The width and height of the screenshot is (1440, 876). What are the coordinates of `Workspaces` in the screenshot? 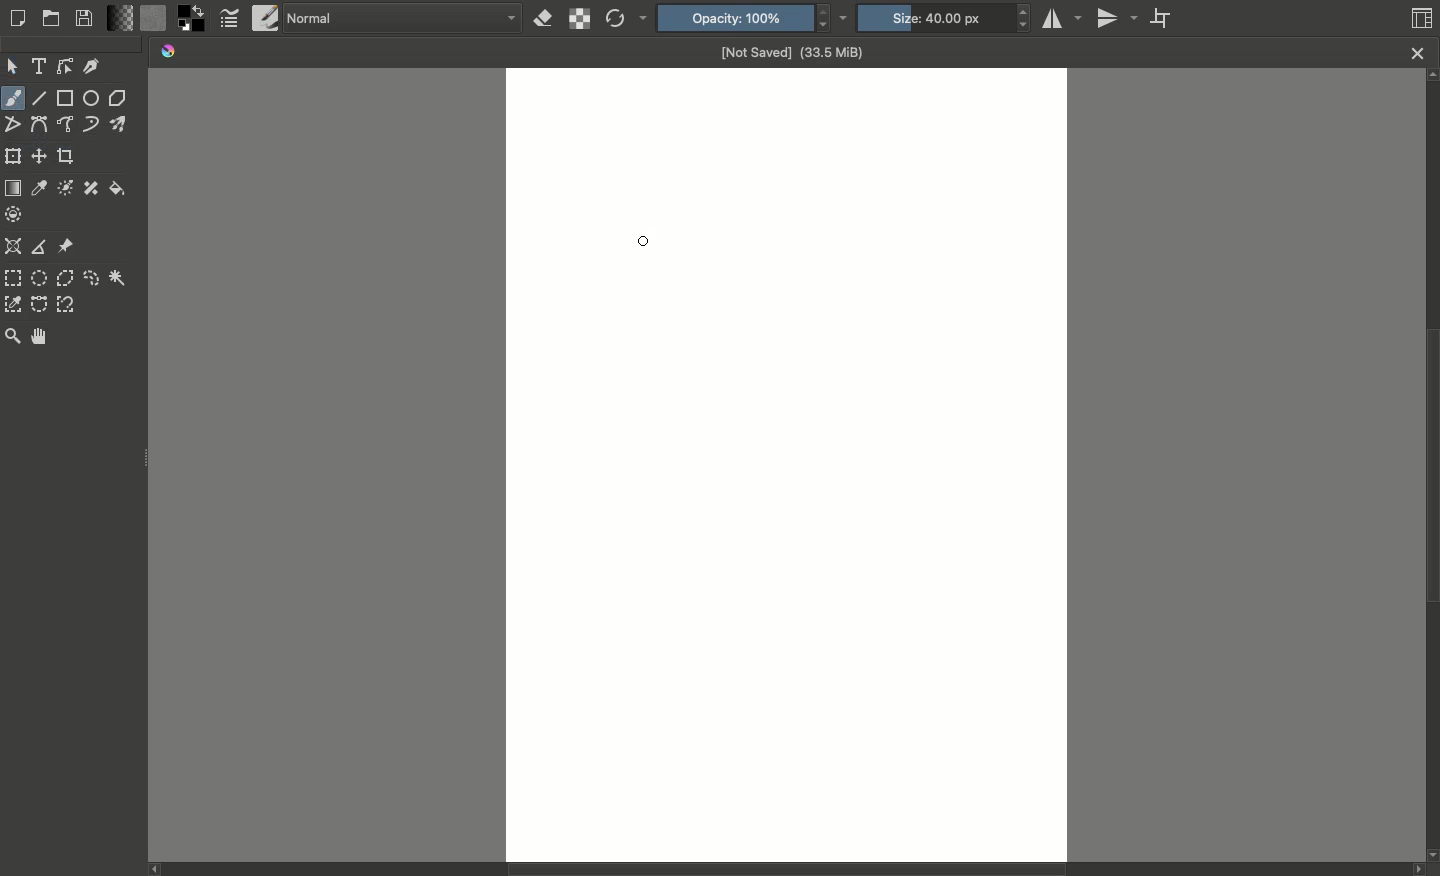 It's located at (1422, 16).